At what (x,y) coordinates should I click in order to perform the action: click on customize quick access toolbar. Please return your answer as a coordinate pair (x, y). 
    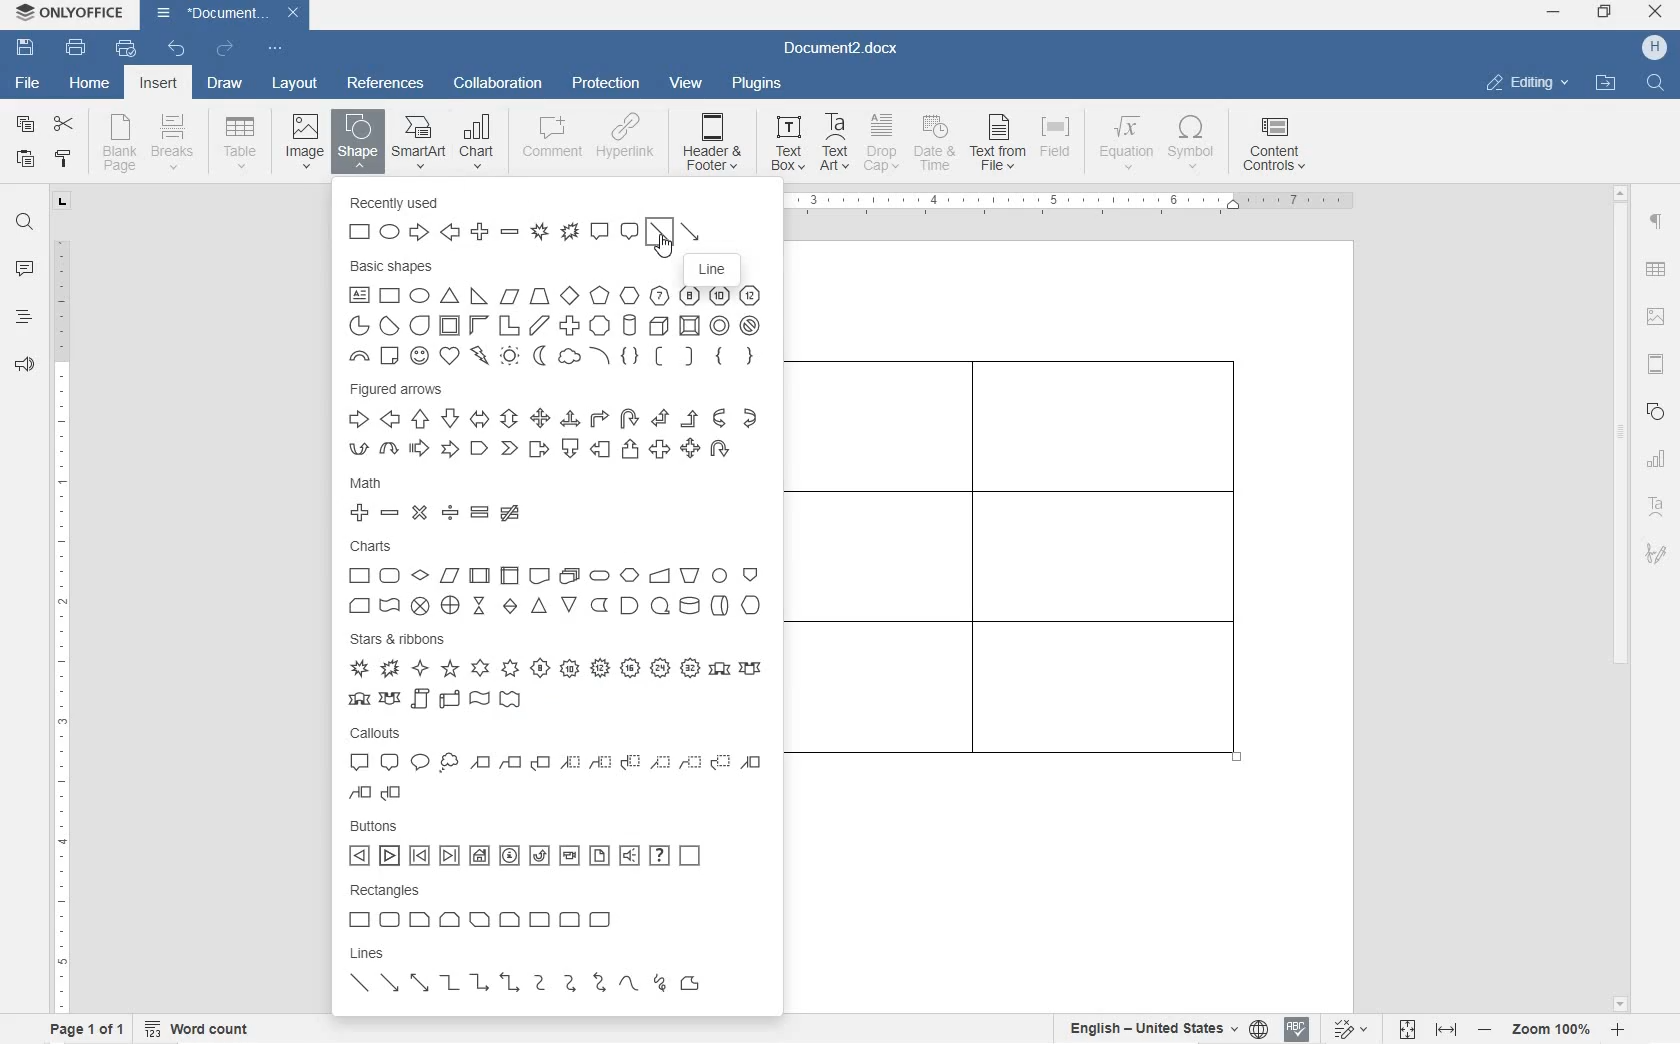
    Looking at the image, I should click on (274, 48).